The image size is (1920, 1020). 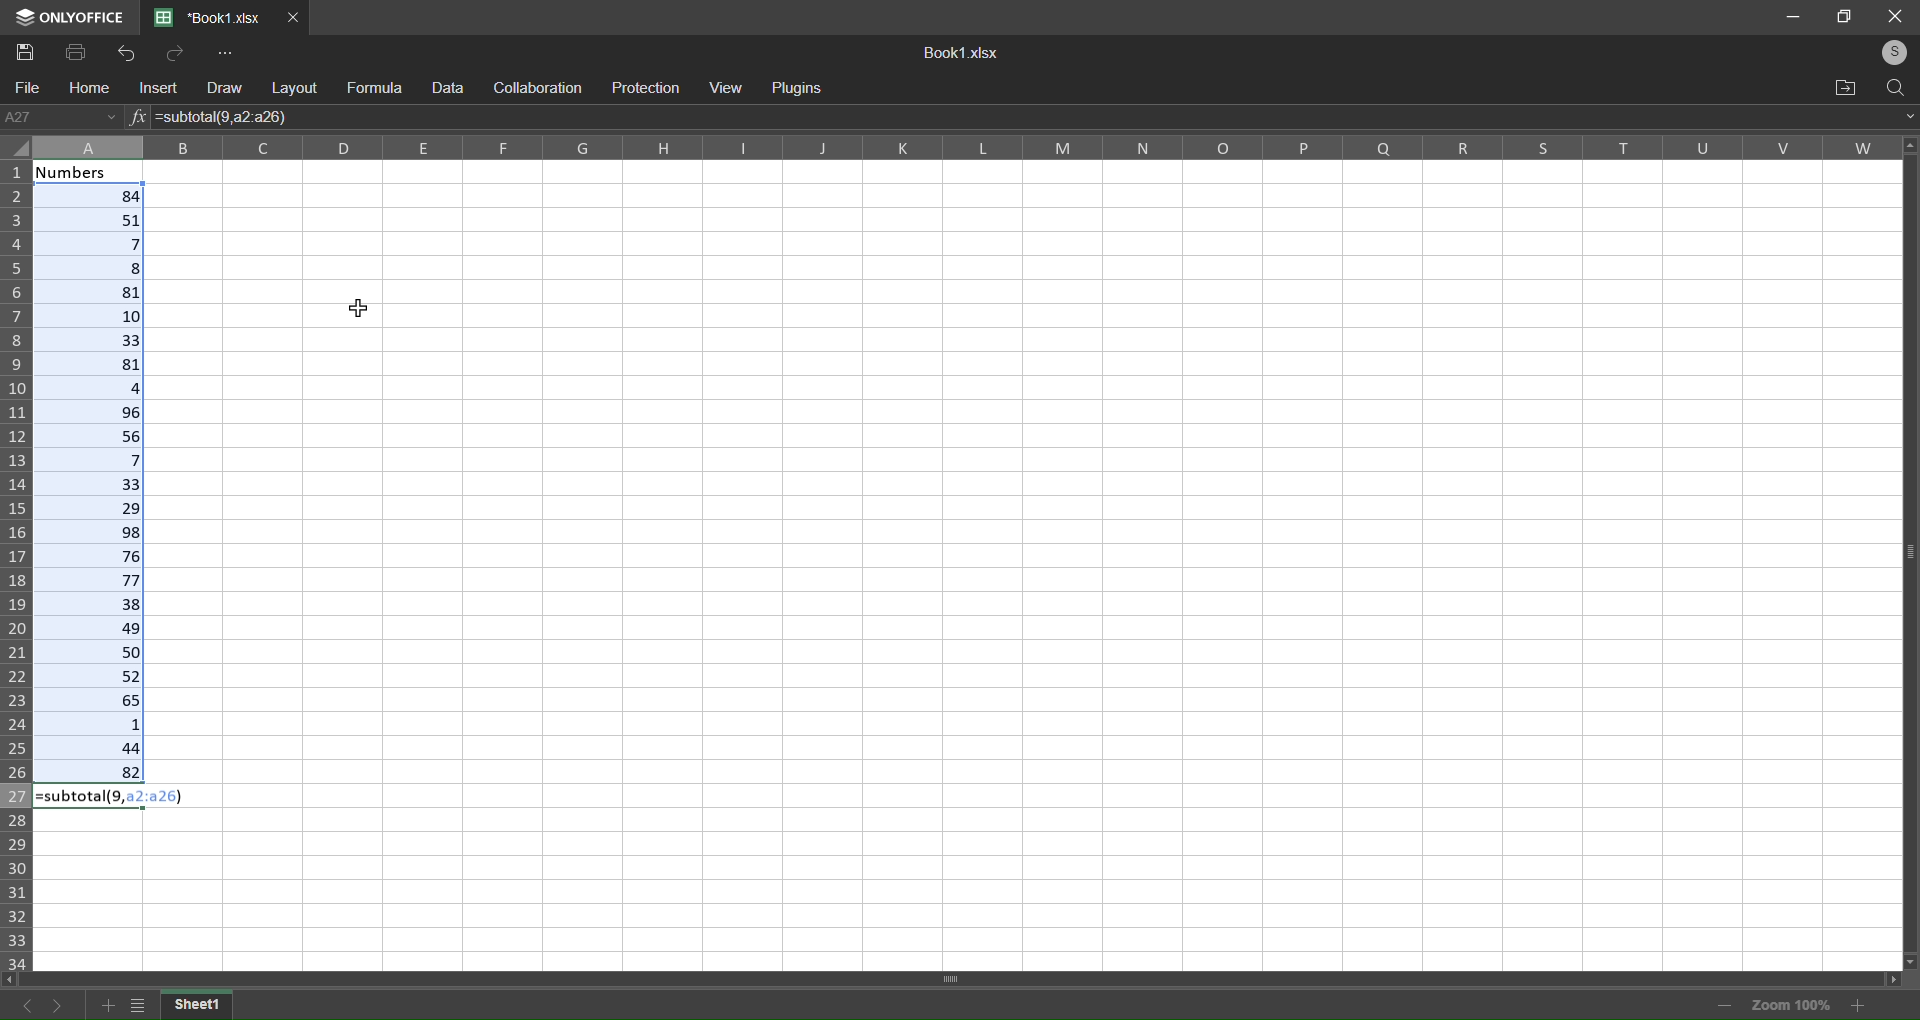 What do you see at coordinates (1843, 85) in the screenshot?
I see `open` at bounding box center [1843, 85].